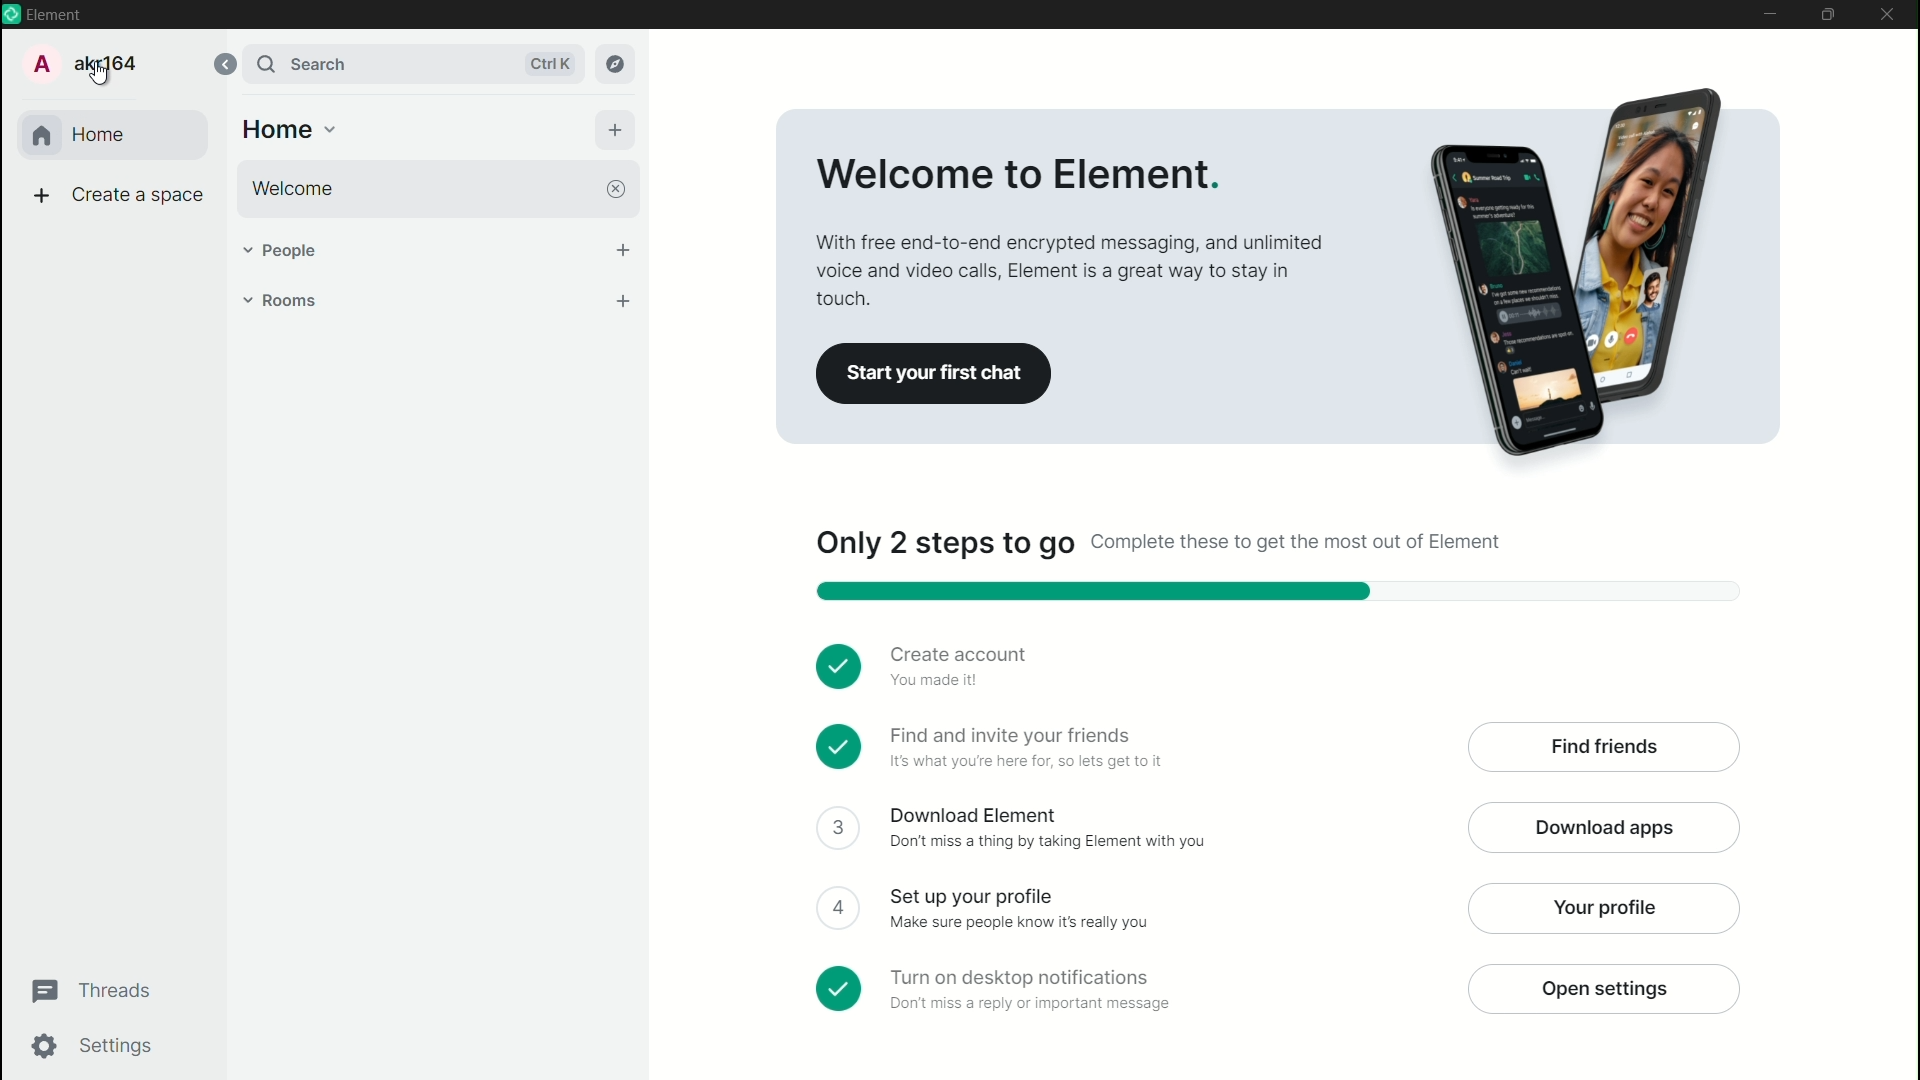 This screenshot has width=1920, height=1080. I want to click on home options, so click(291, 129).